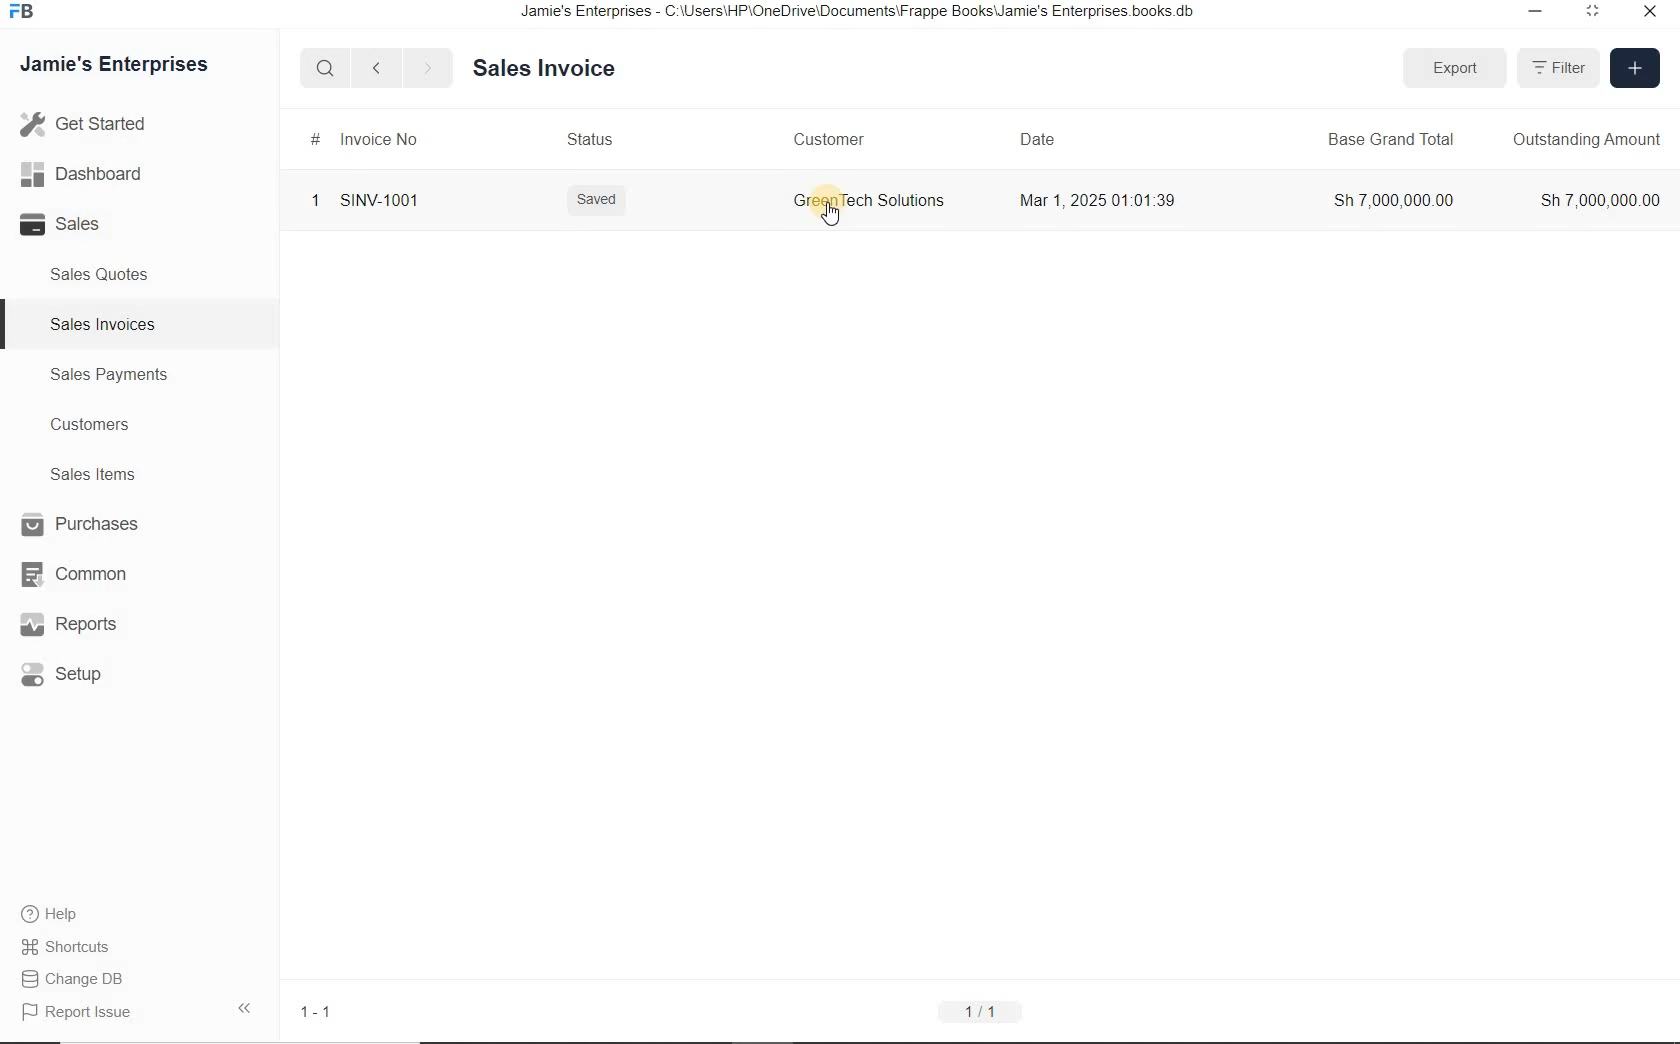 The width and height of the screenshot is (1680, 1044). What do you see at coordinates (82, 173) in the screenshot?
I see `Dashboar` at bounding box center [82, 173].